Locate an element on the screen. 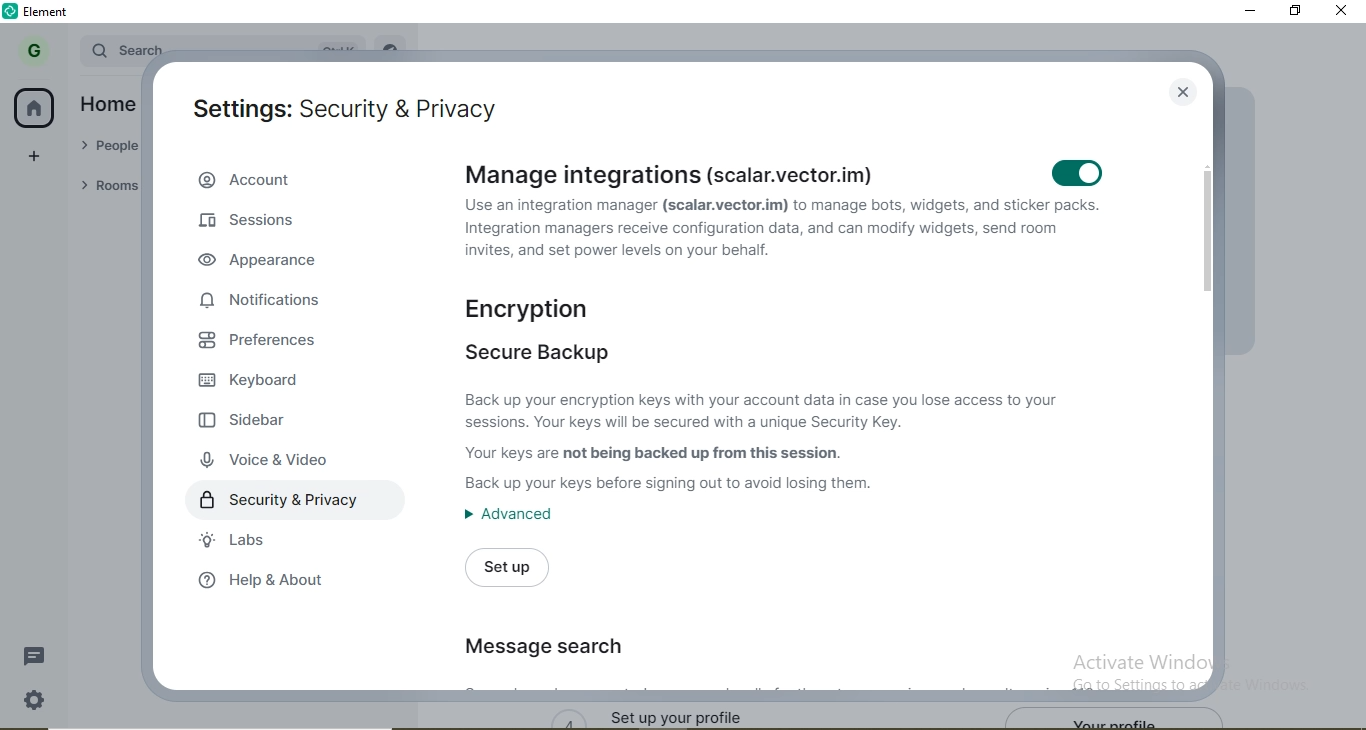  encryption is located at coordinates (552, 309).